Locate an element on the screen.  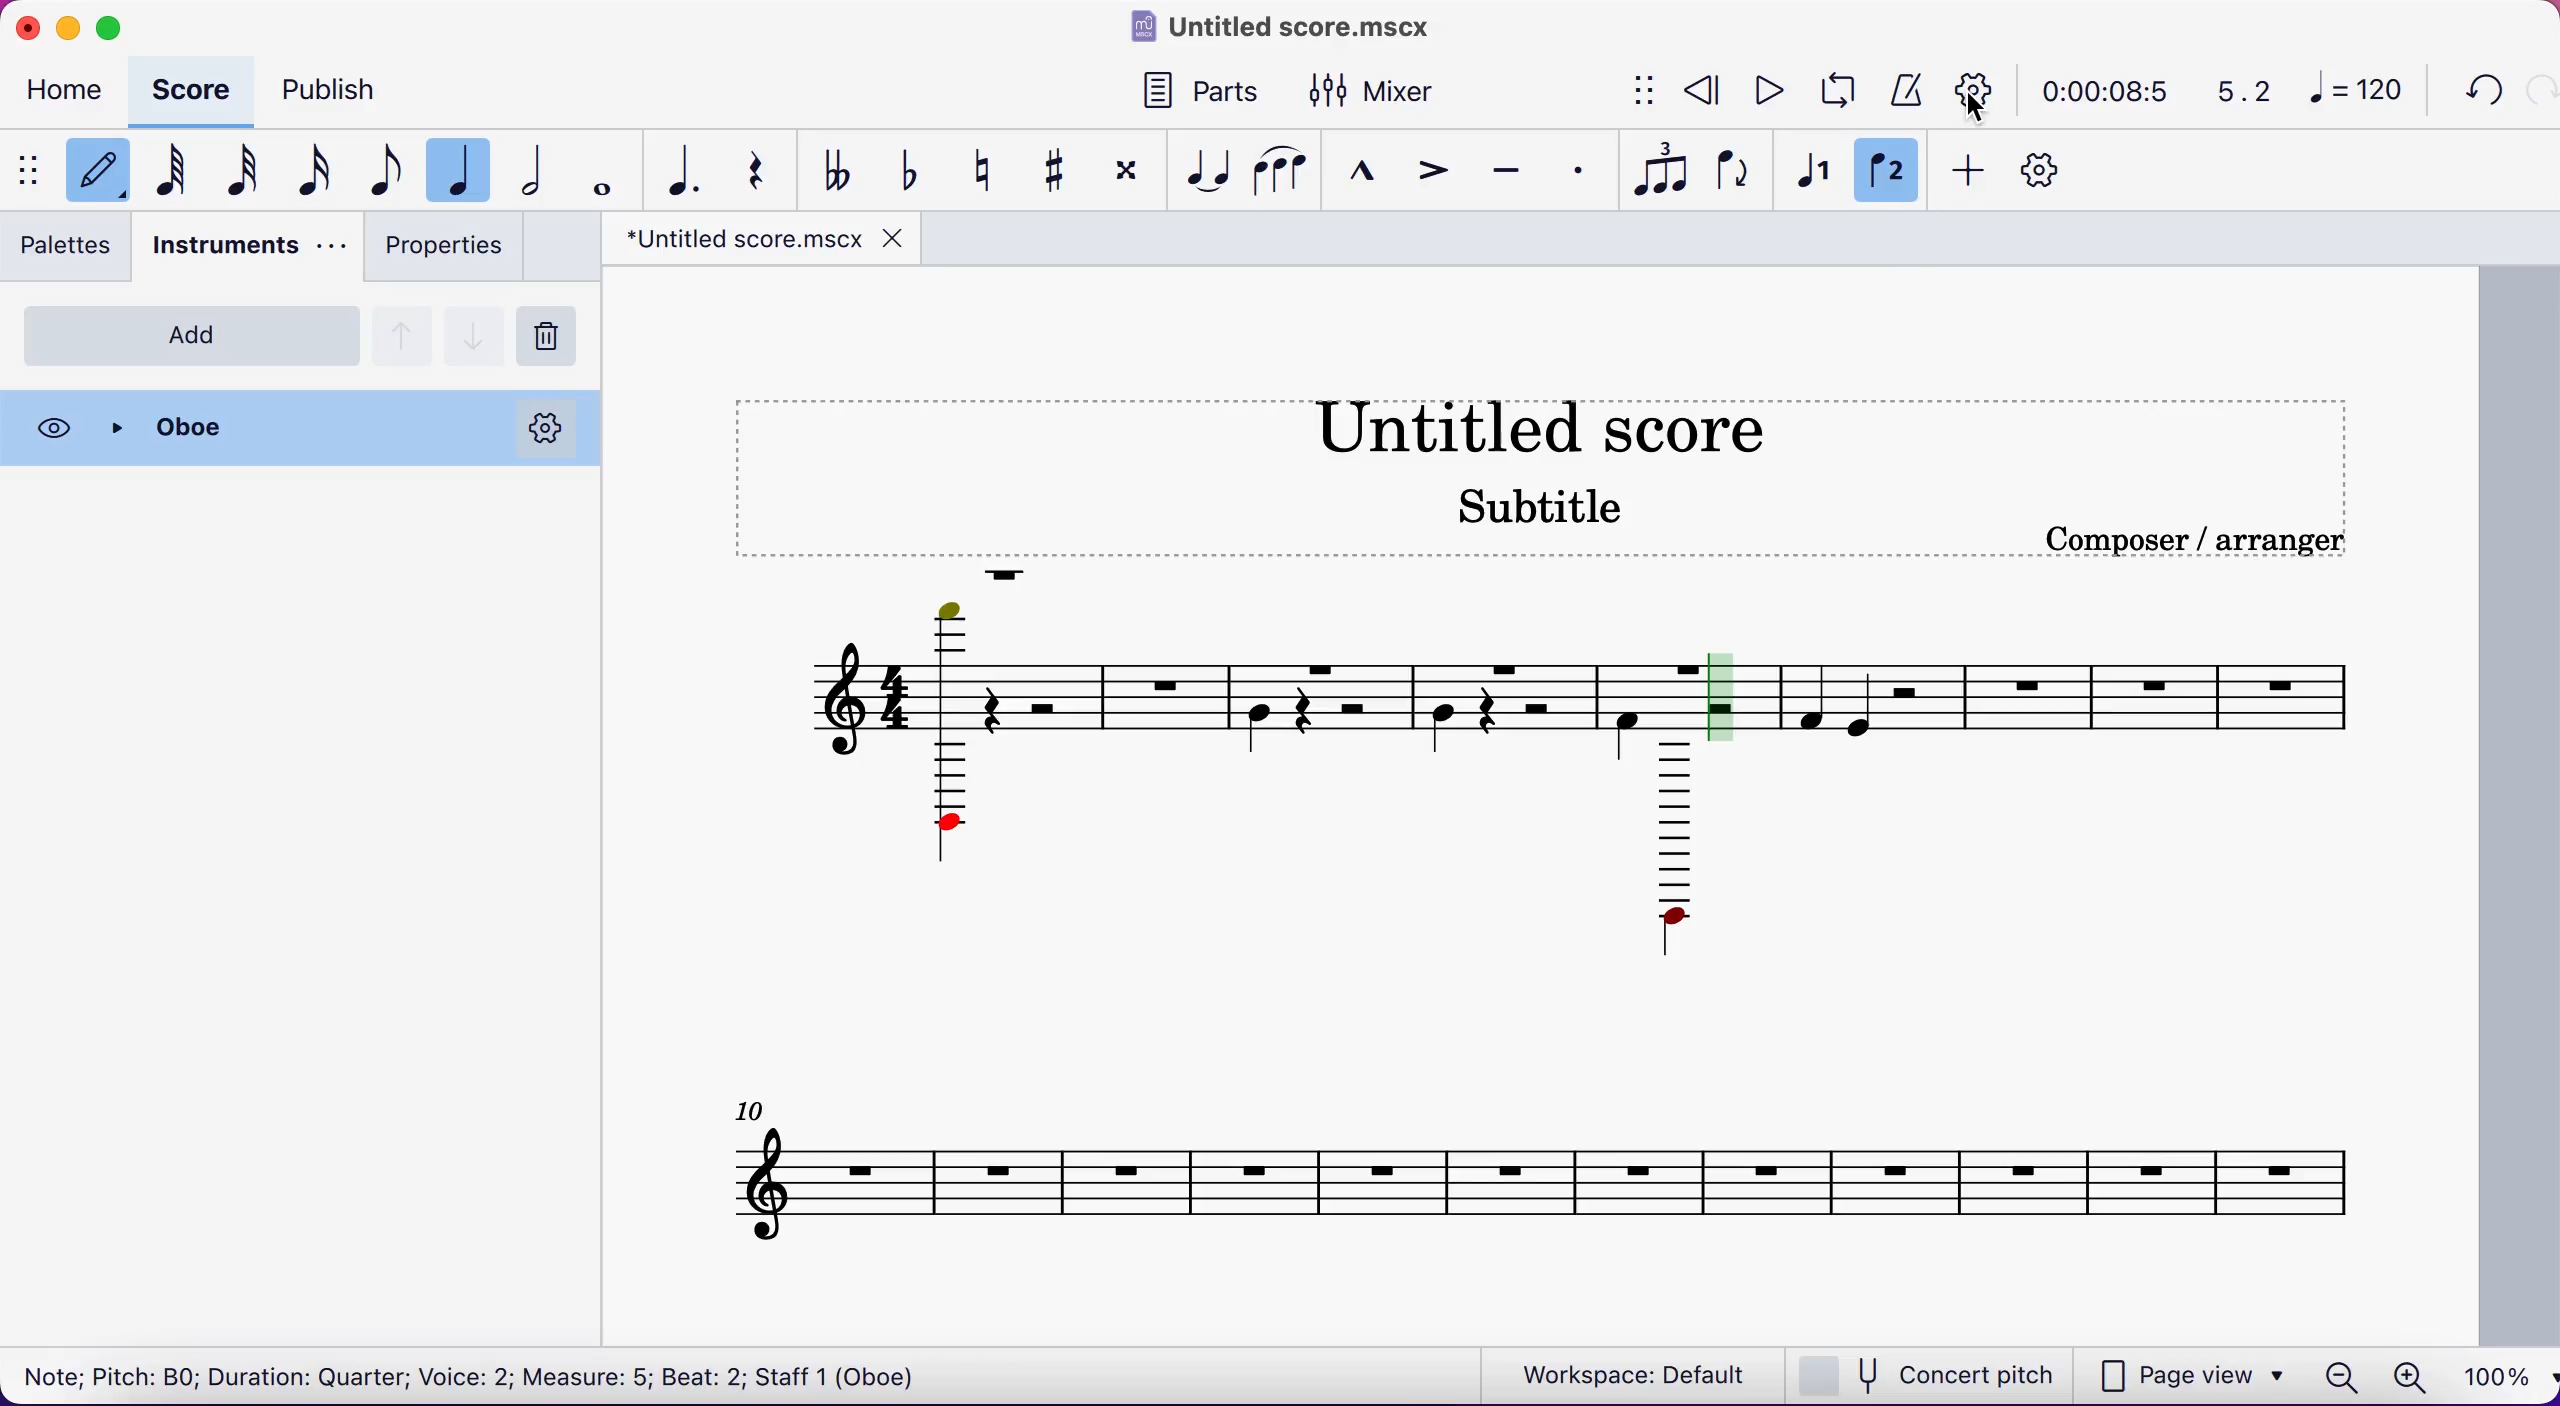
review is located at coordinates (1704, 89).